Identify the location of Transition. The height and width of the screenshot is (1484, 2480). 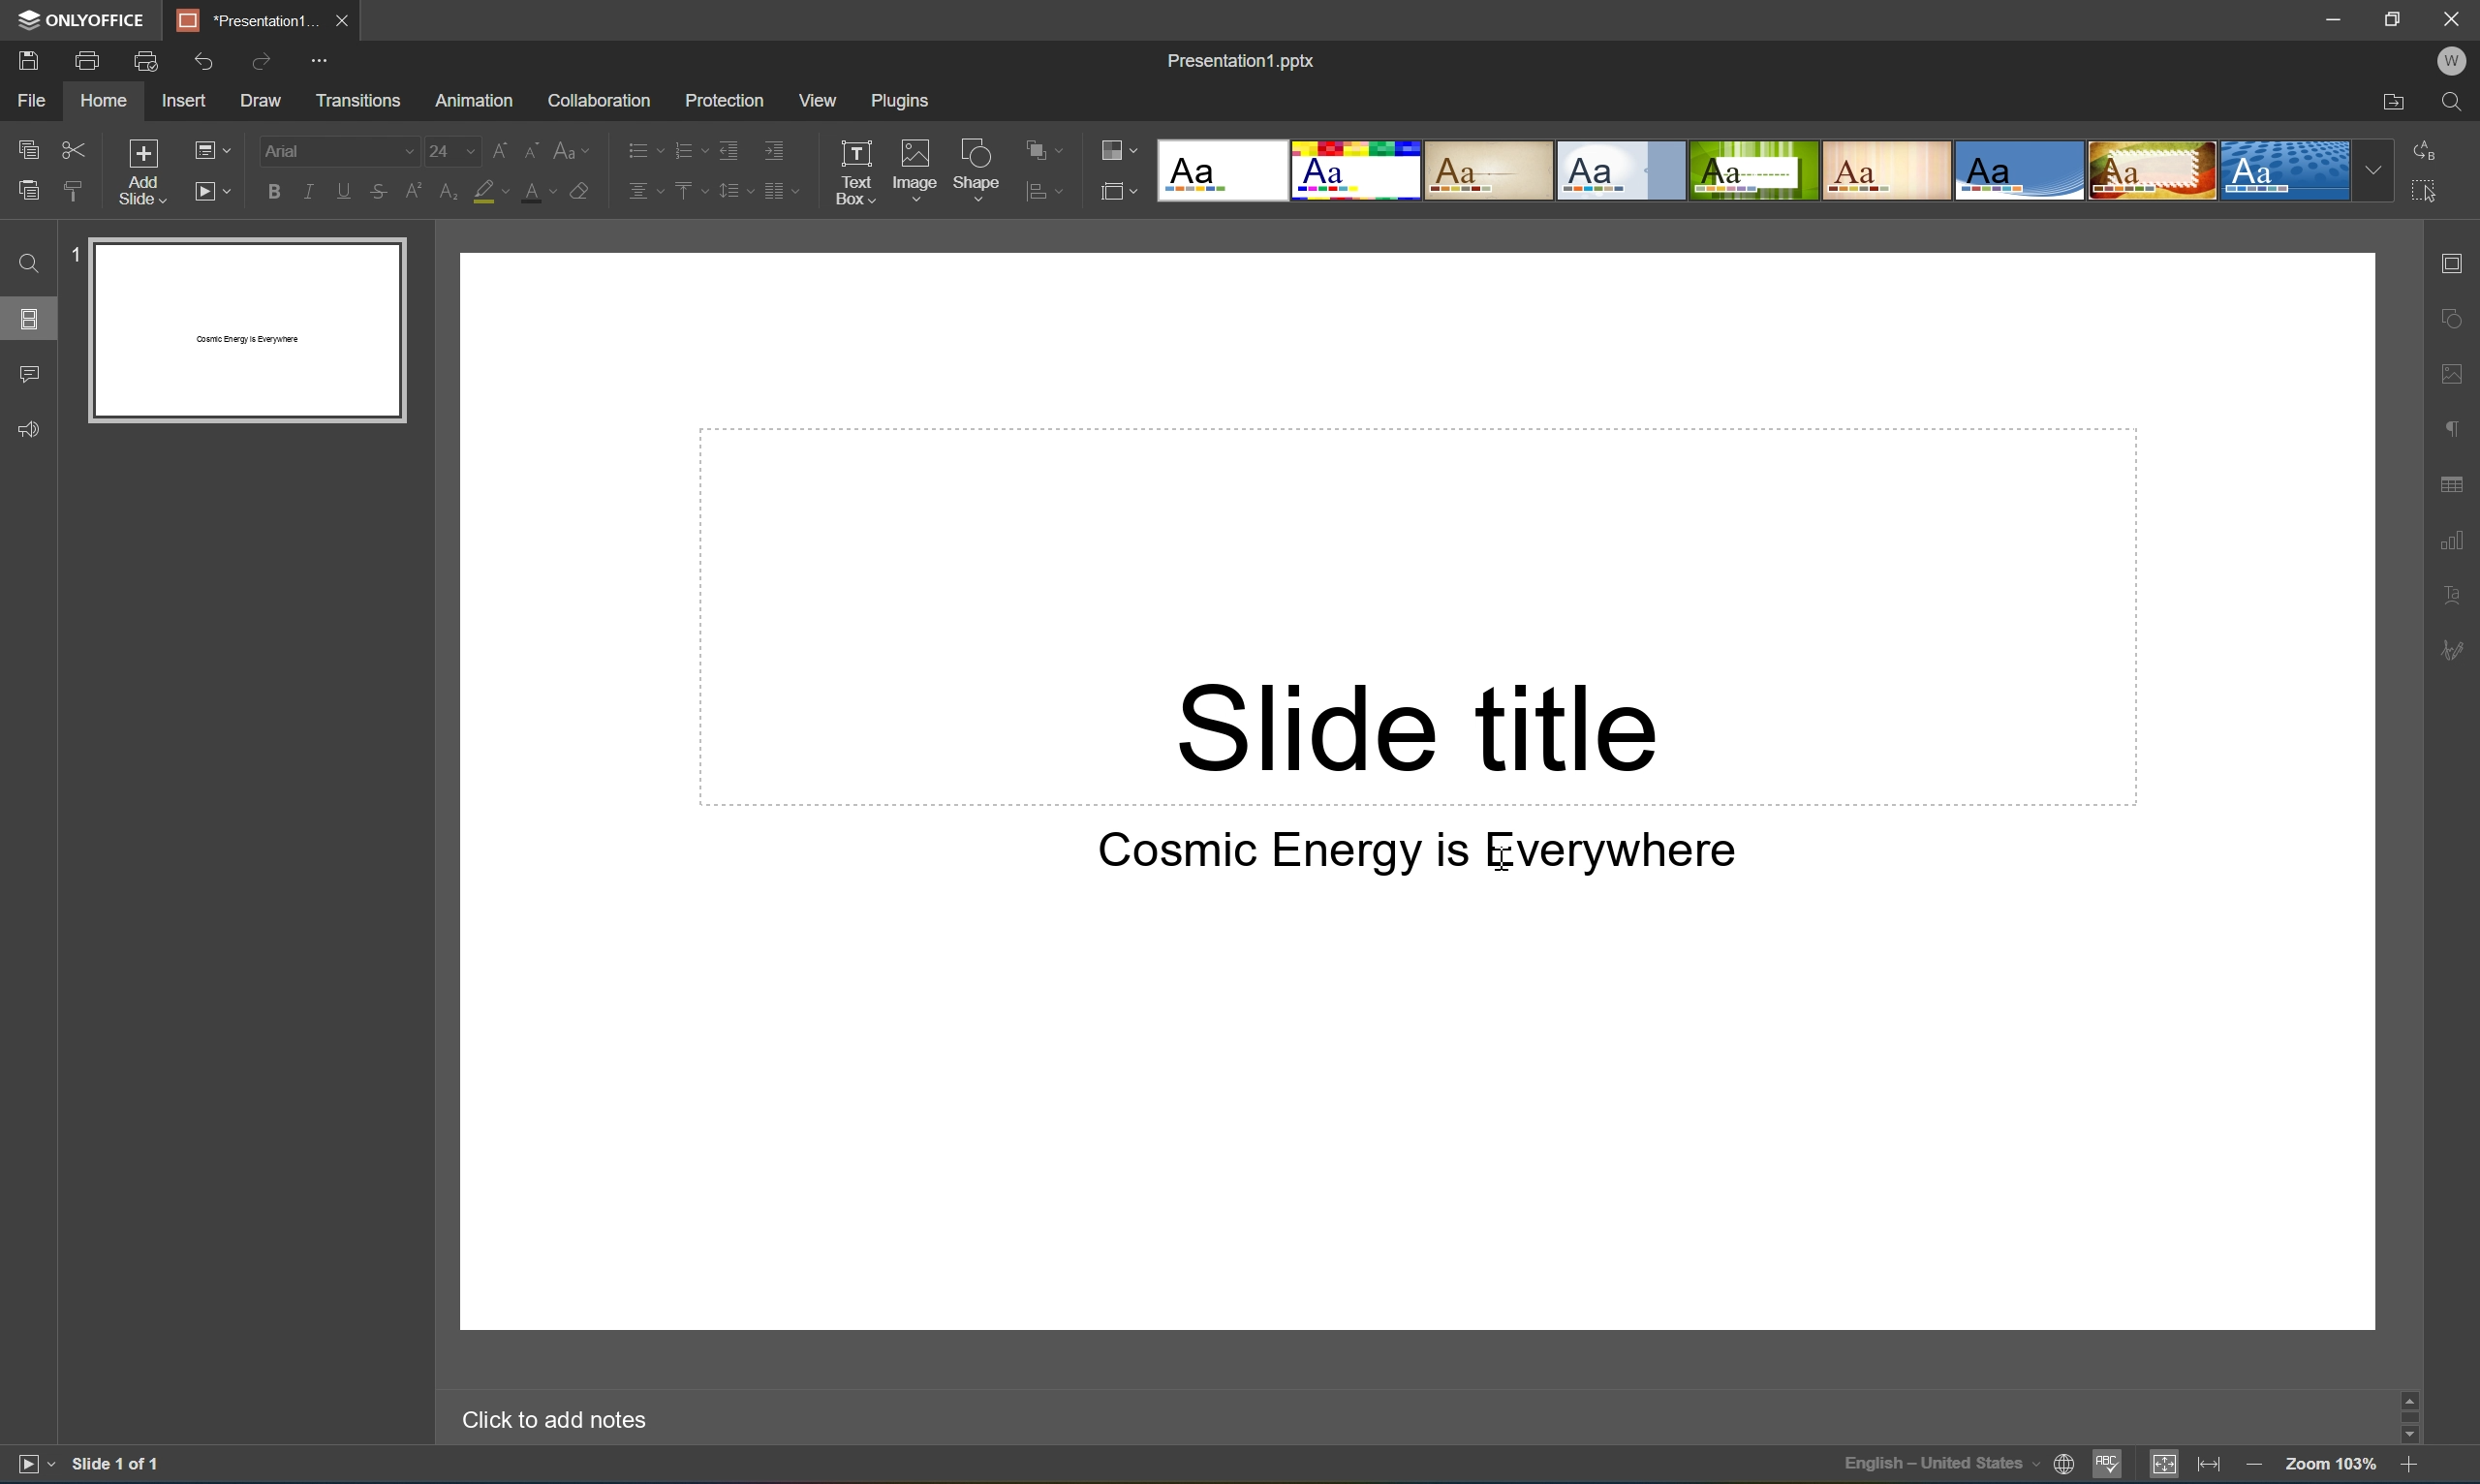
(362, 98).